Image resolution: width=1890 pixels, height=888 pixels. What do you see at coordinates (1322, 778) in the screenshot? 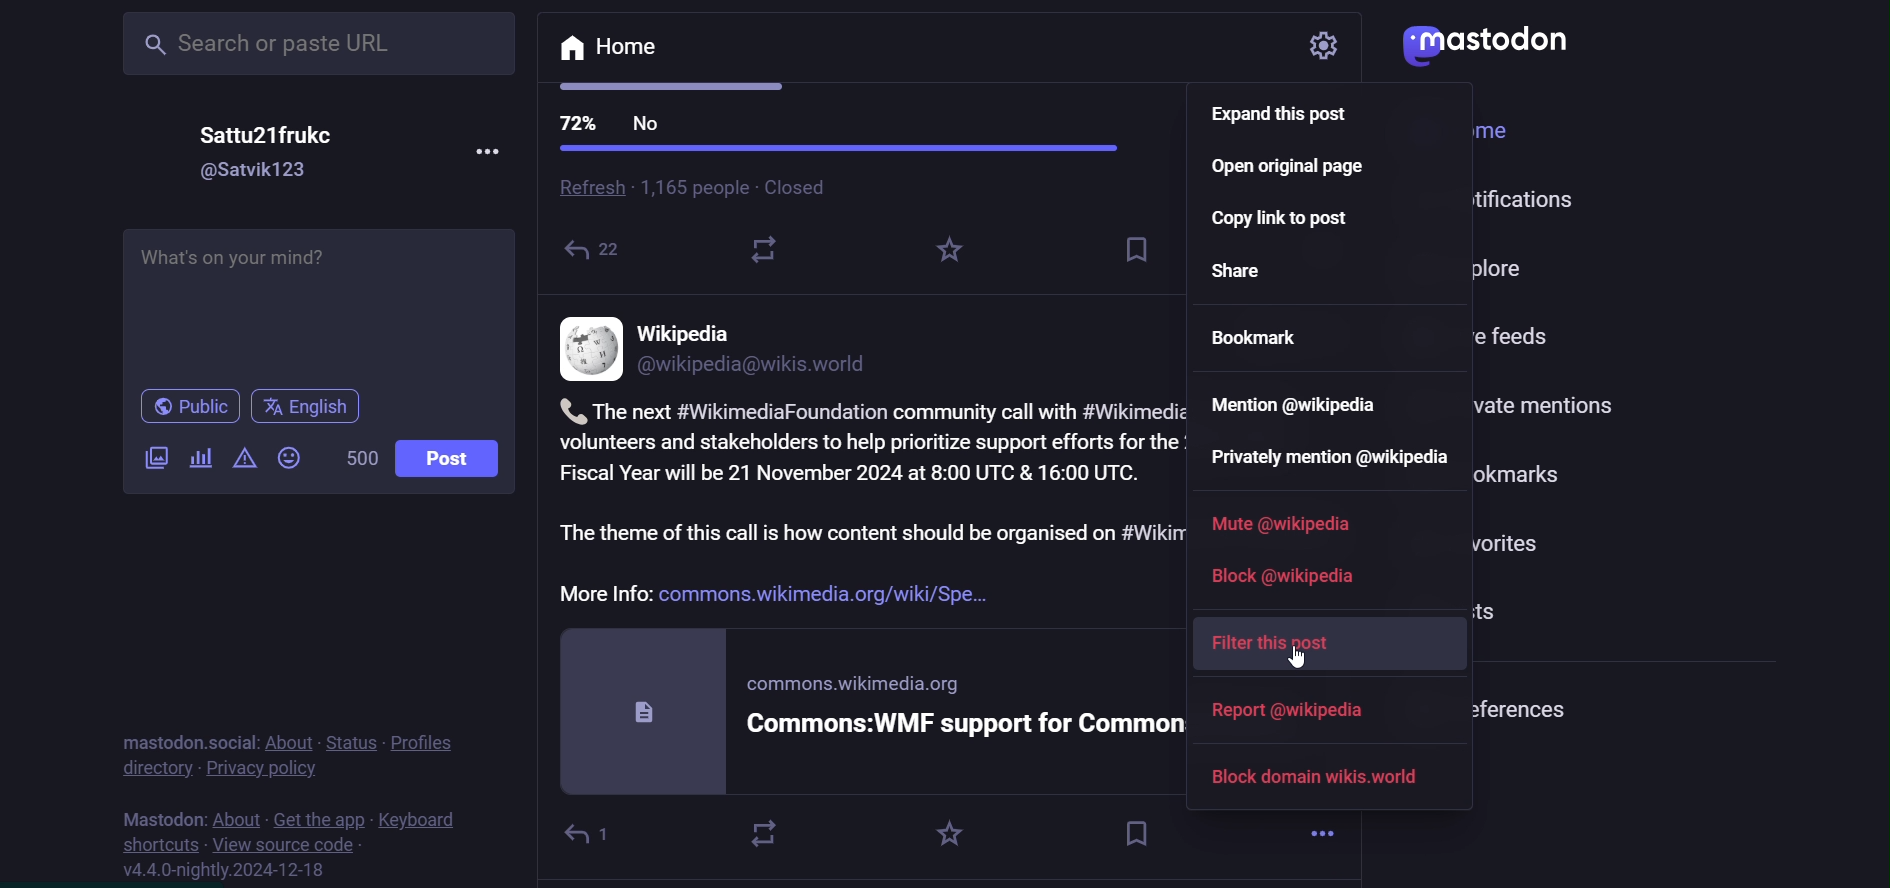
I see `block domain` at bounding box center [1322, 778].